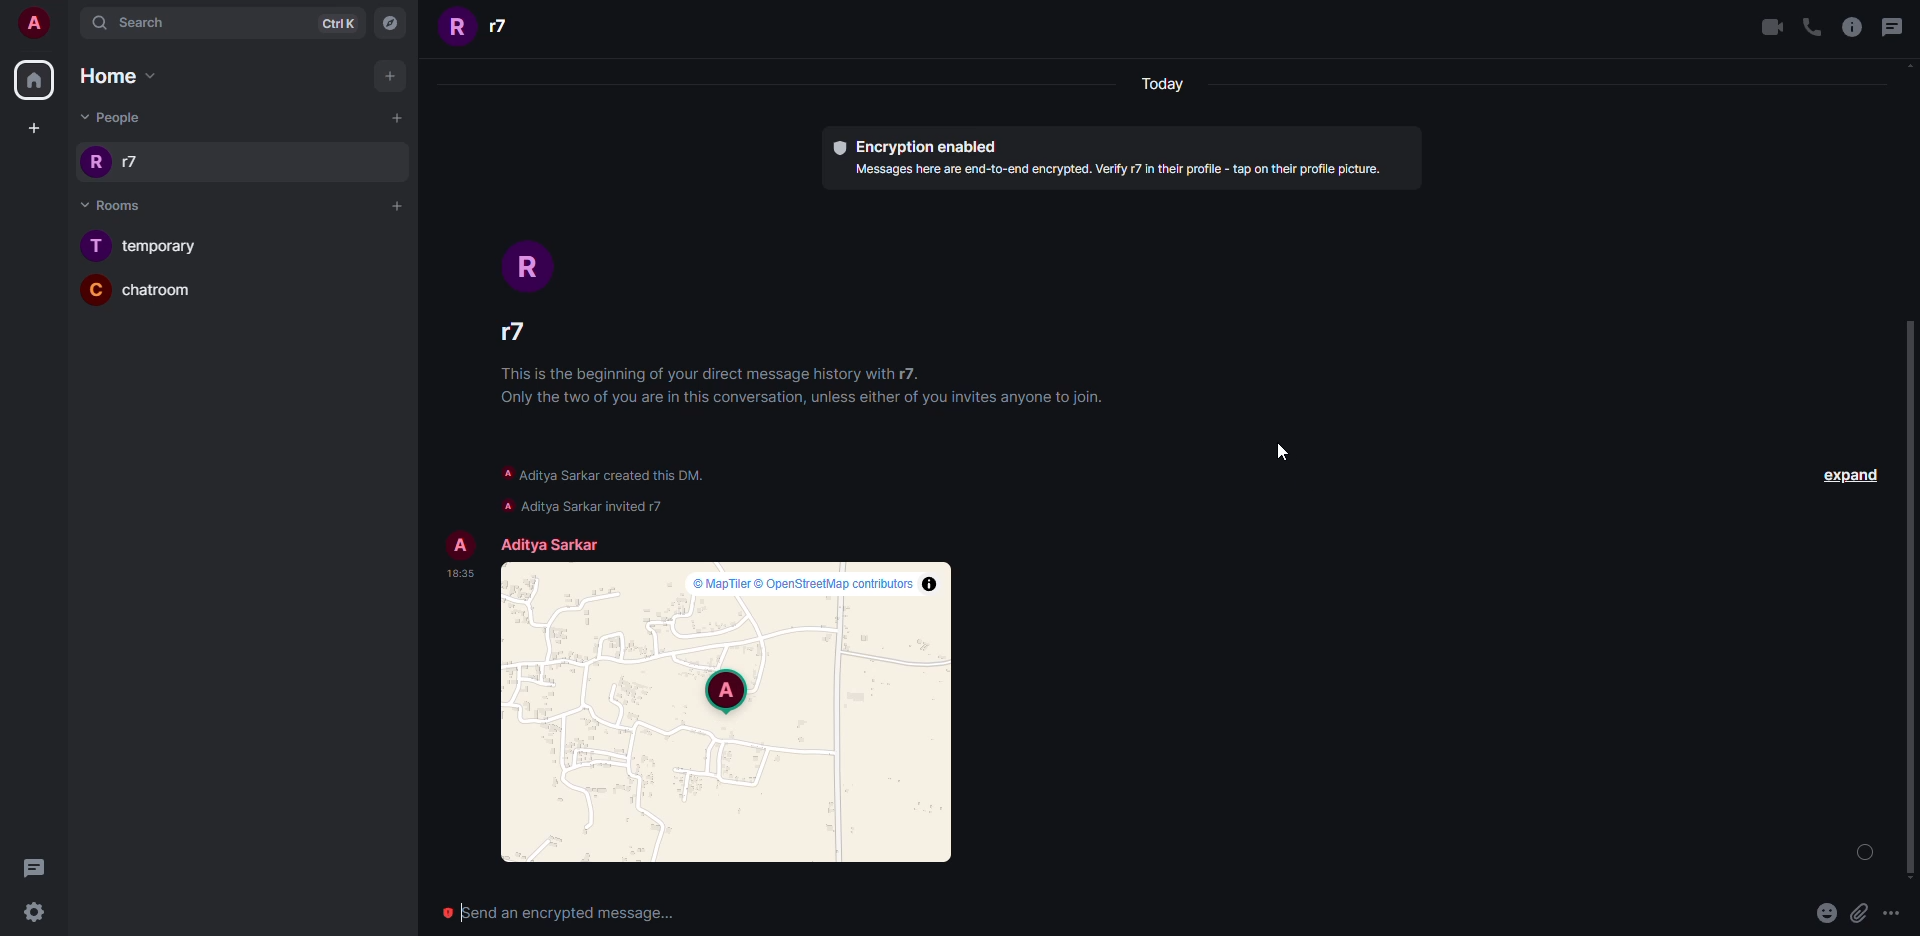  I want to click on today, so click(1163, 84).